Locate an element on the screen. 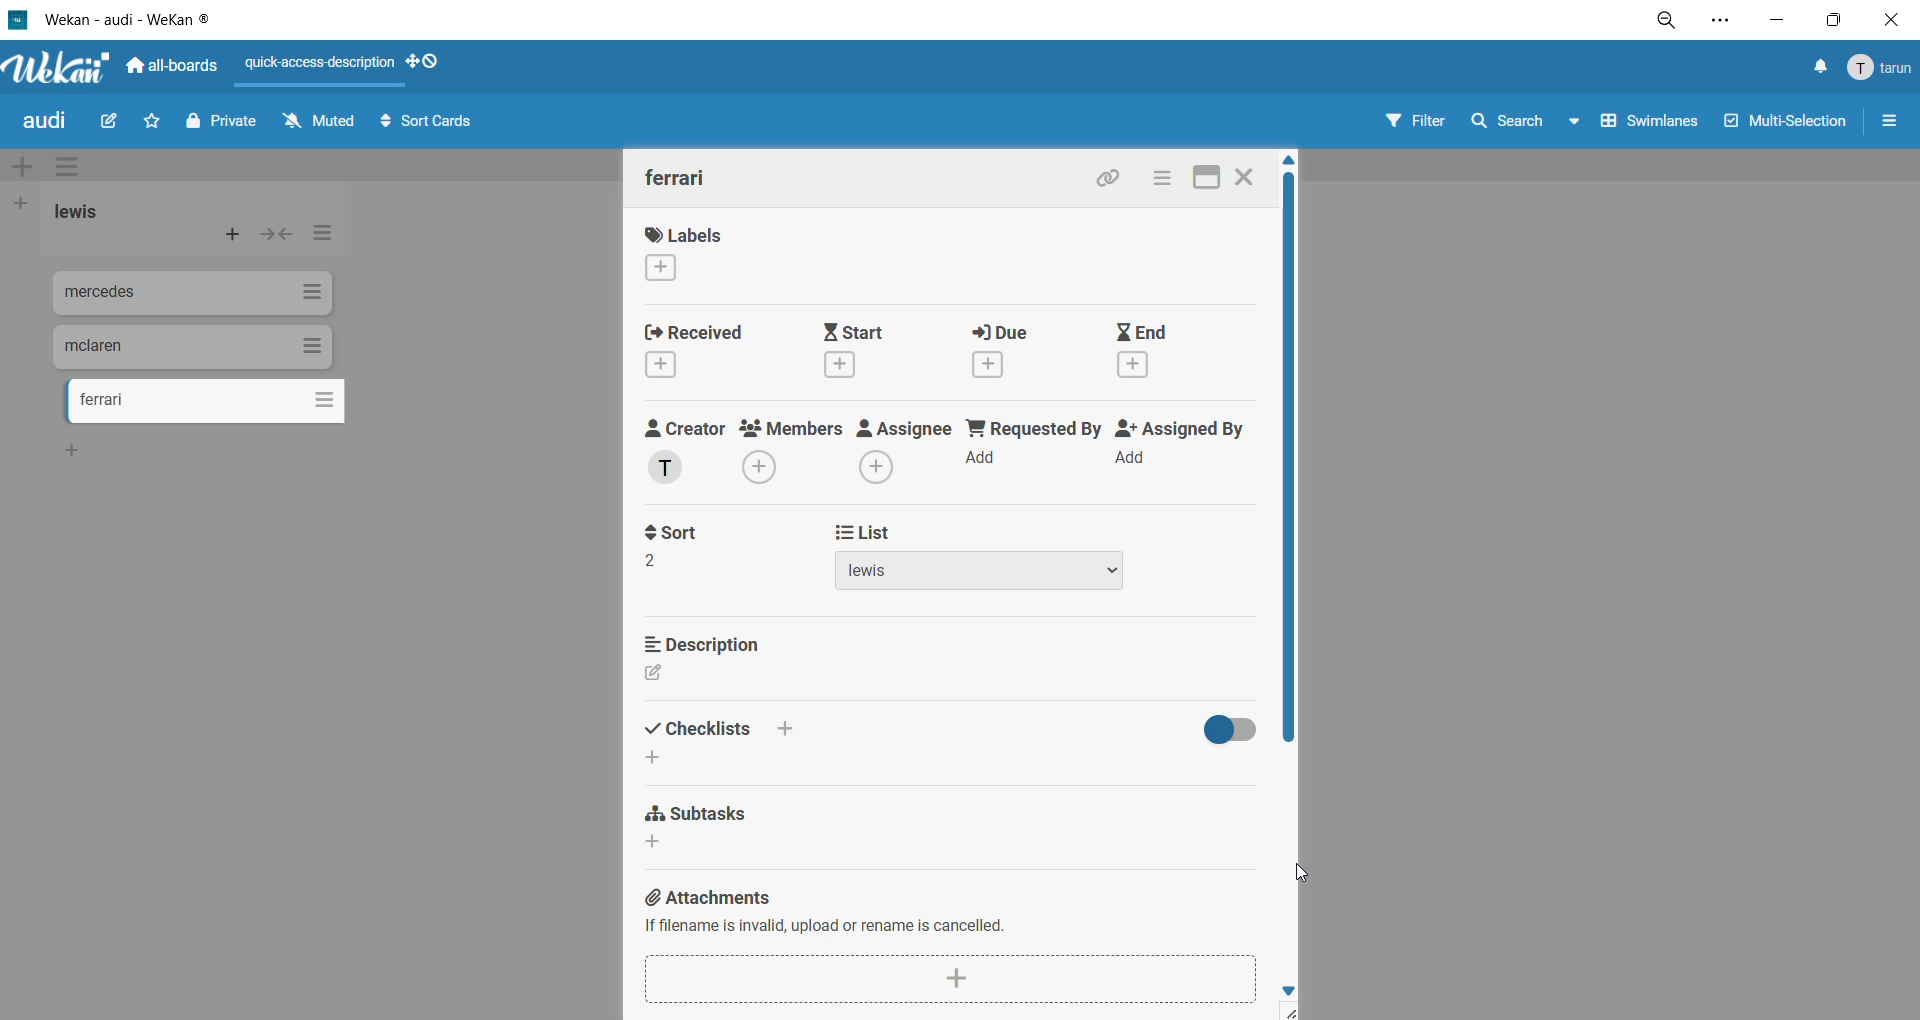 The width and height of the screenshot is (1920, 1020). assigned by is located at coordinates (1182, 446).